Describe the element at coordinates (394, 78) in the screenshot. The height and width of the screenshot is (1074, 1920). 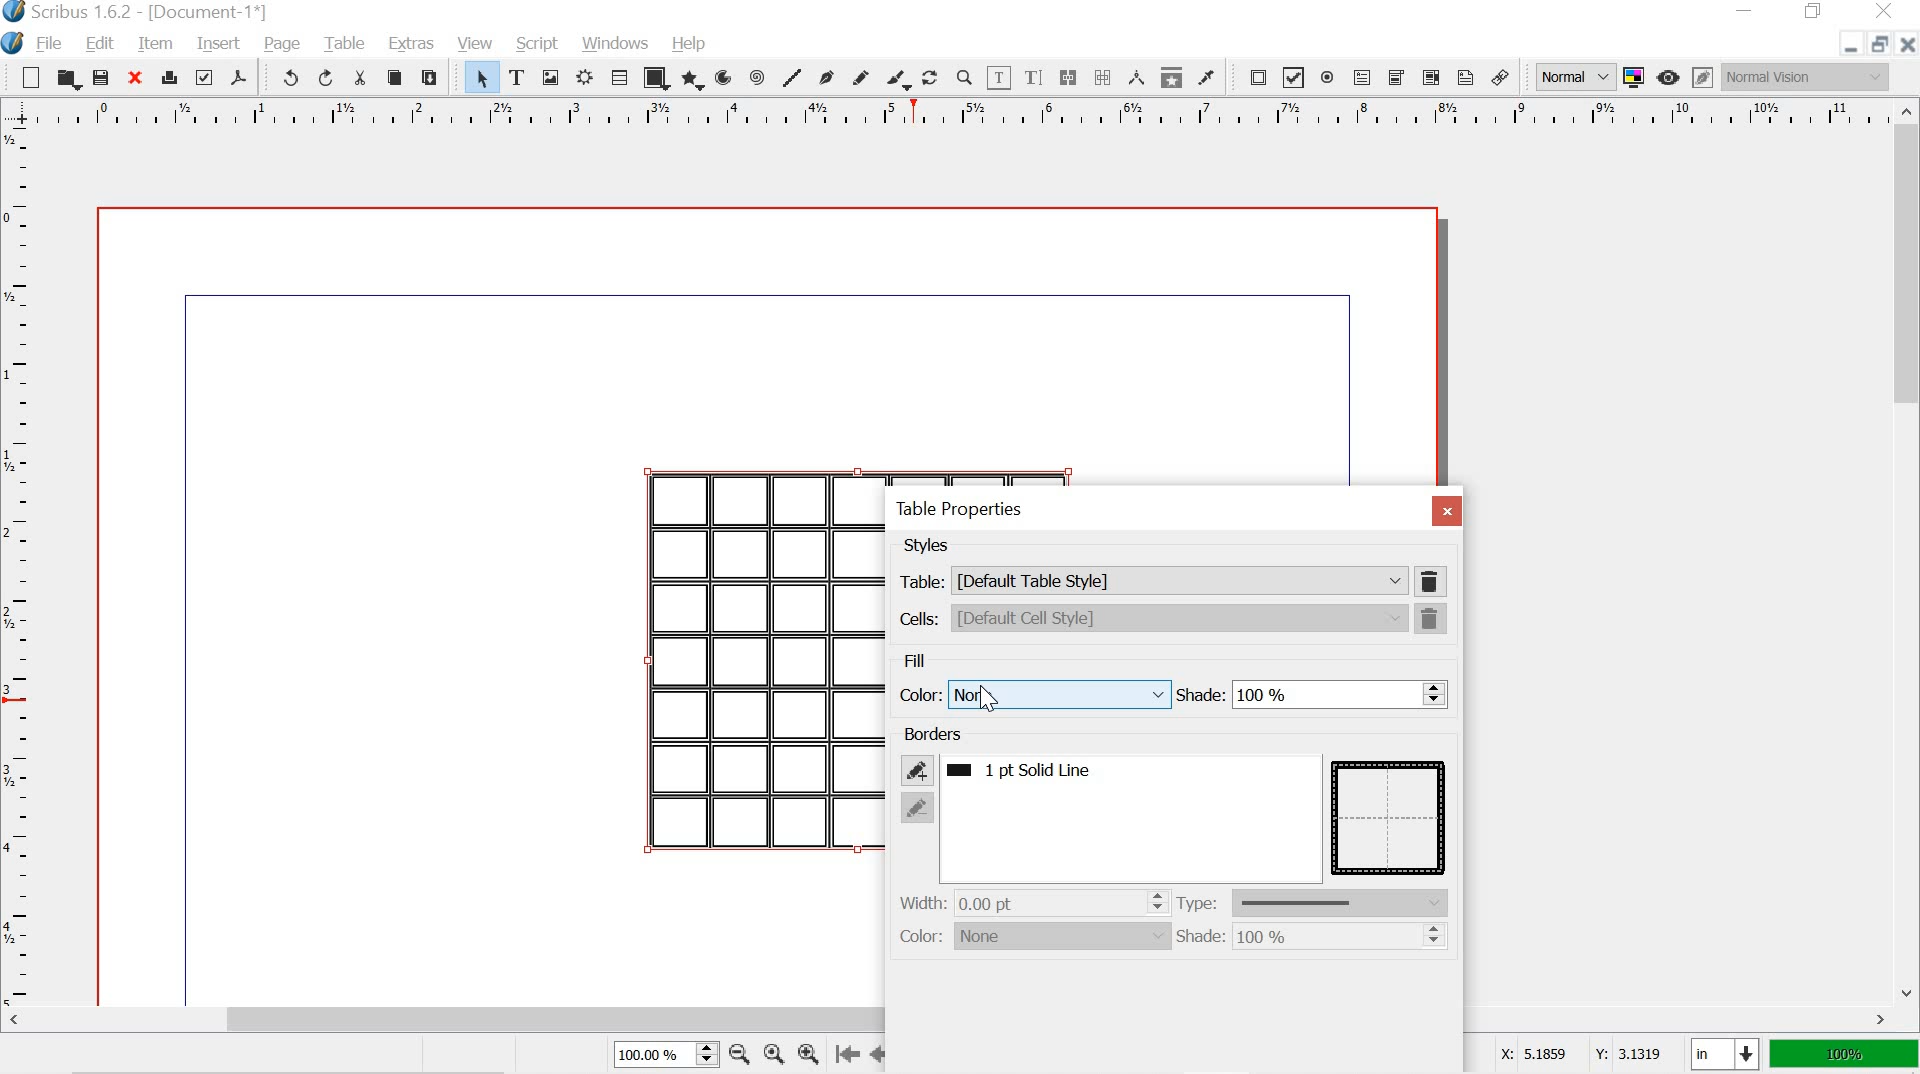
I see `copy` at that location.